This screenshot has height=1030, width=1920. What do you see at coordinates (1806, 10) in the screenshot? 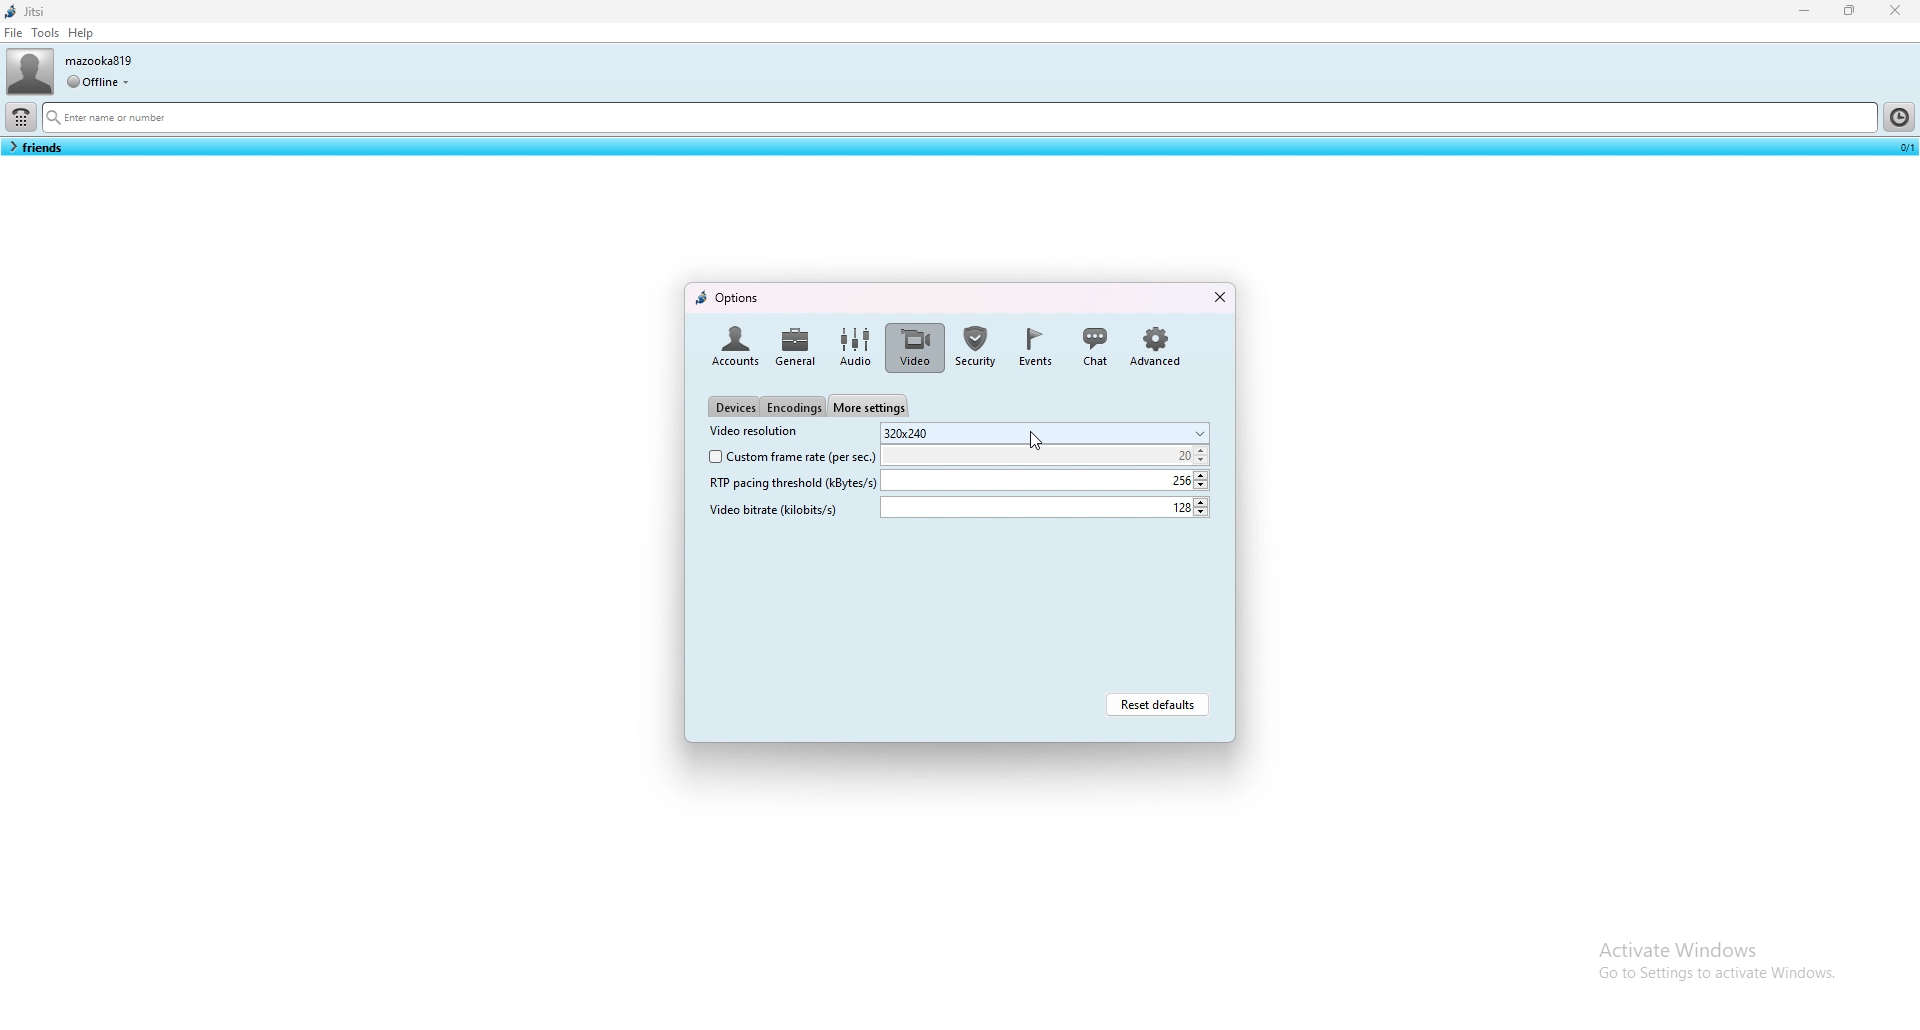
I see `minimize` at bounding box center [1806, 10].